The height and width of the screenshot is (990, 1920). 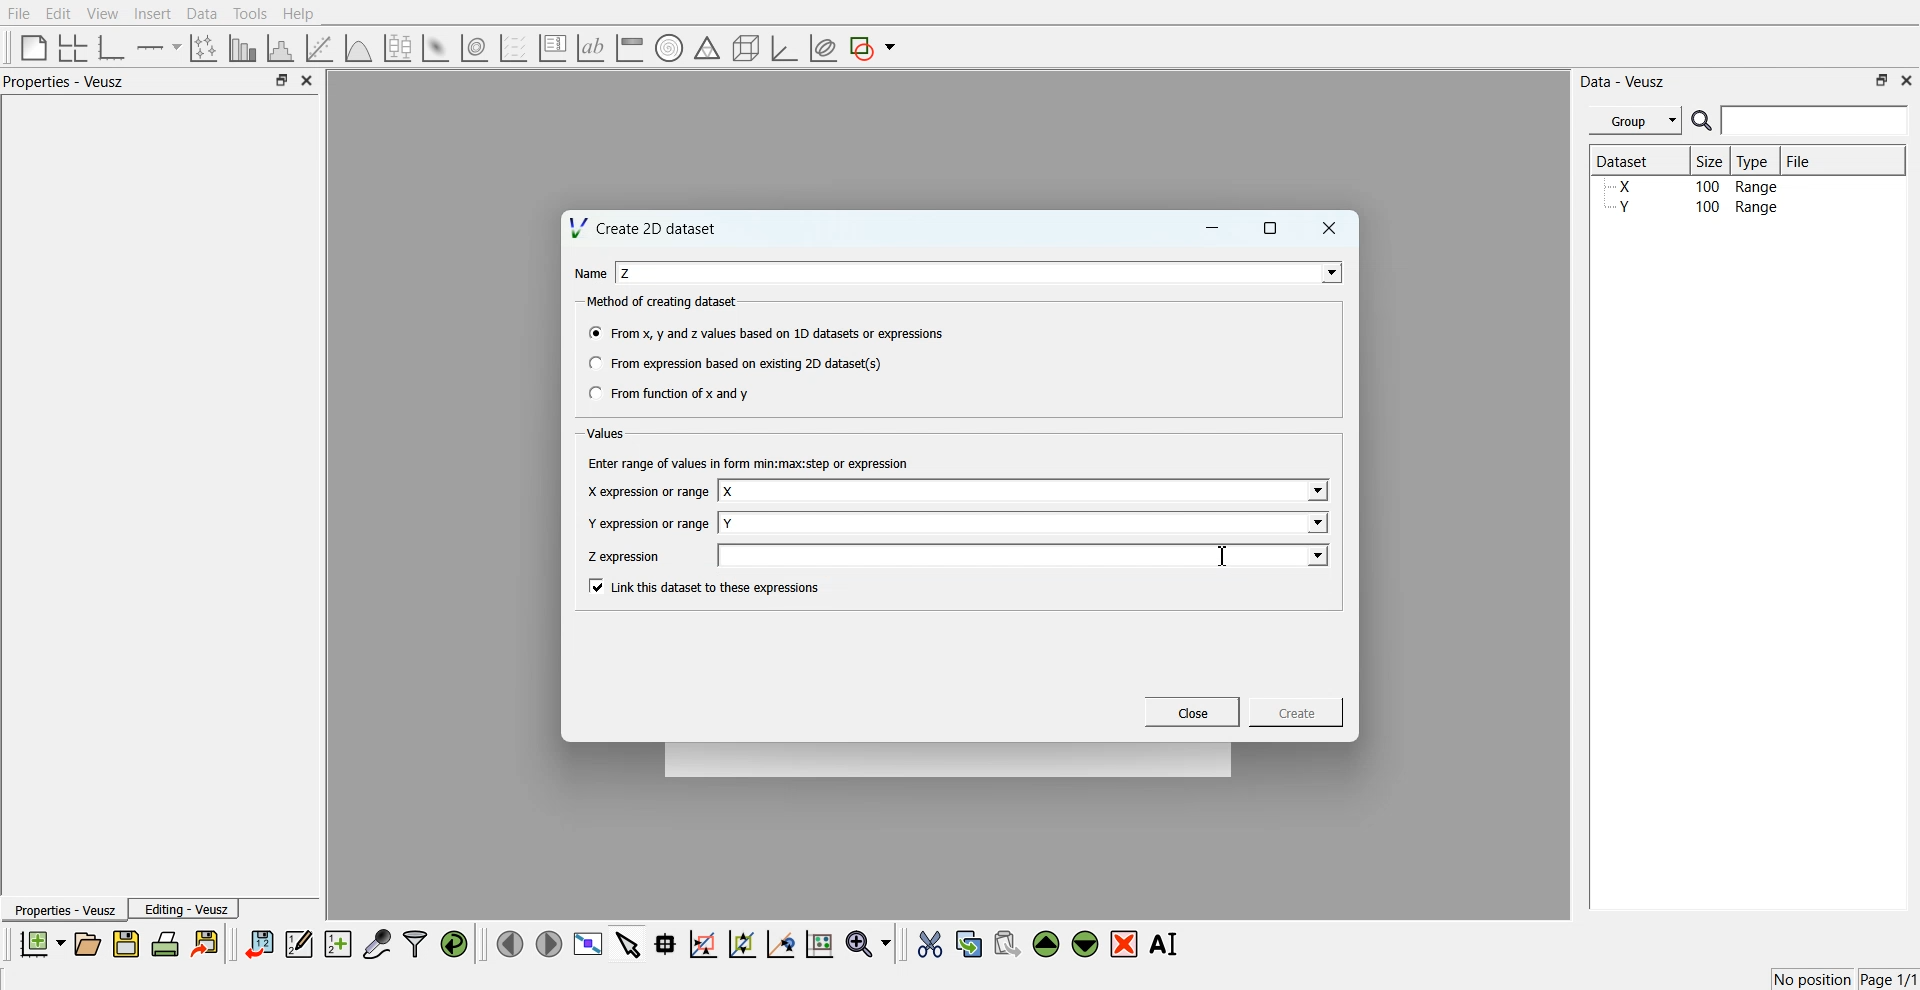 What do you see at coordinates (398, 48) in the screenshot?
I see `Plot box plots` at bounding box center [398, 48].